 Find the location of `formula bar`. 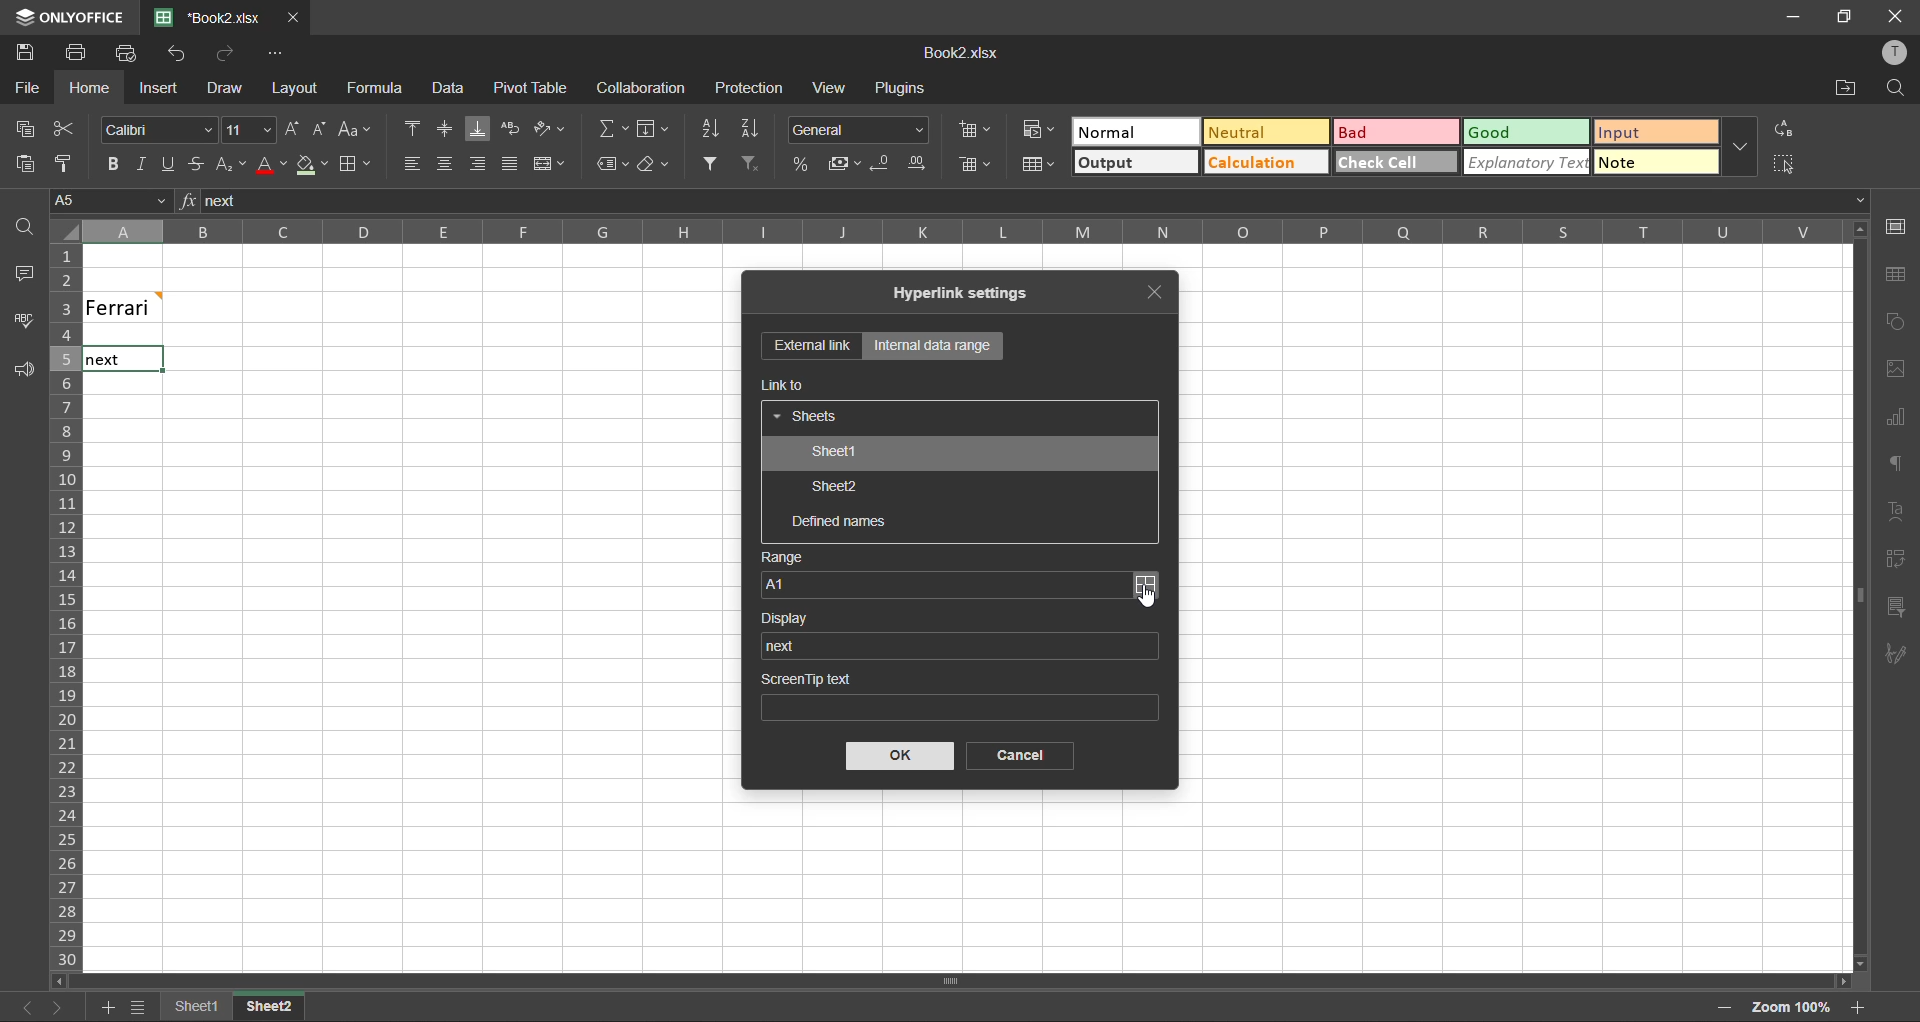

formula bar is located at coordinates (1032, 201).